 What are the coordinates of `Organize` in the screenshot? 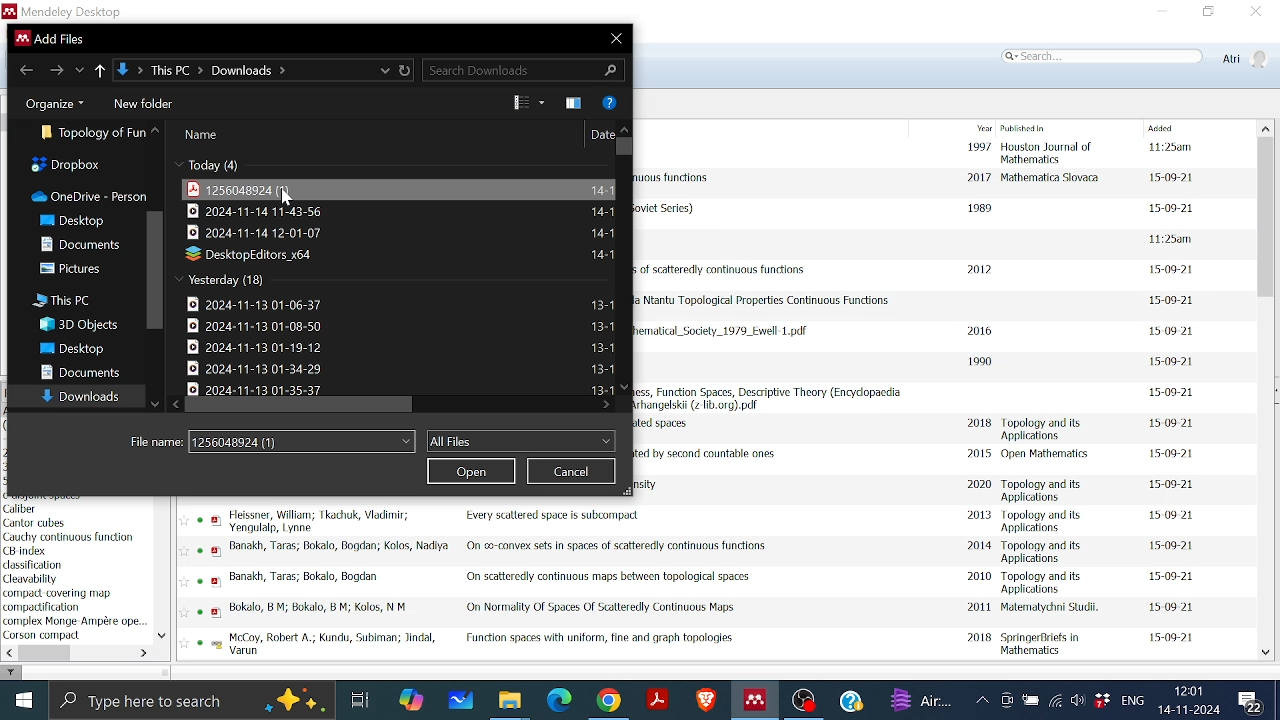 It's located at (55, 104).